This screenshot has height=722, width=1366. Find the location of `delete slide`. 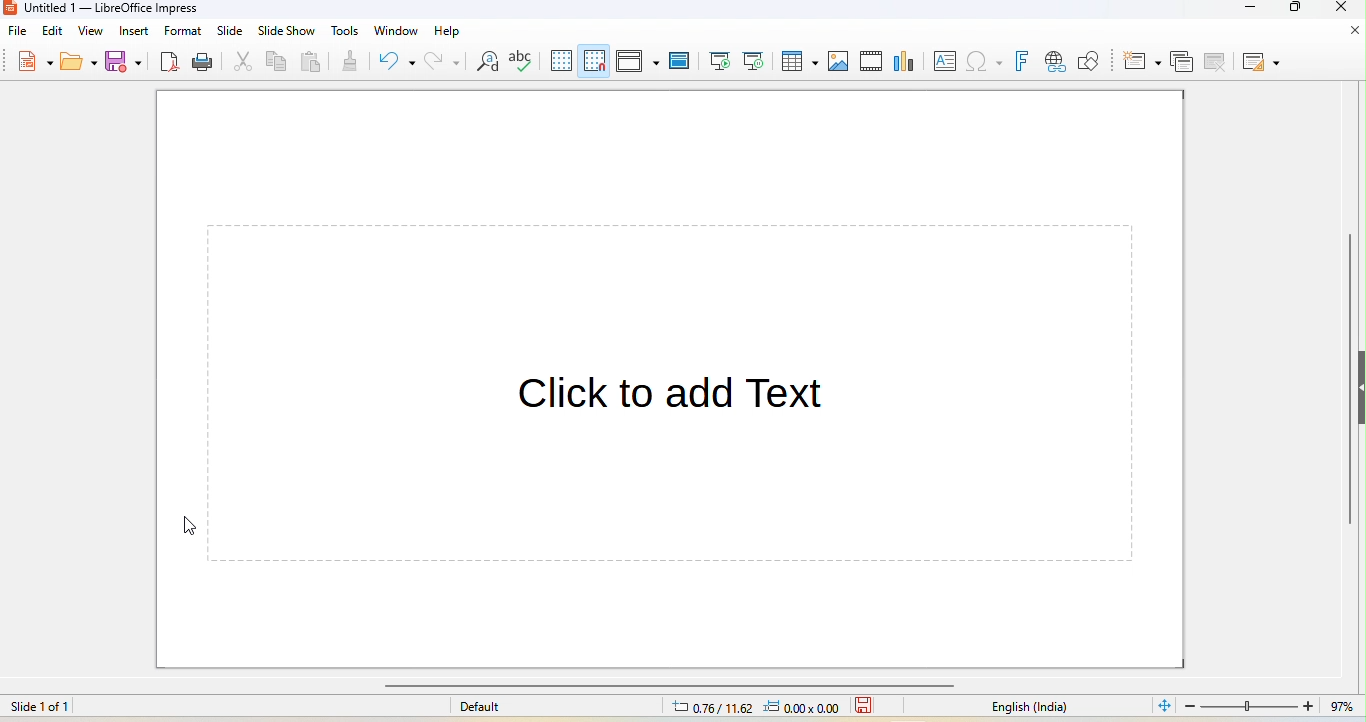

delete slide is located at coordinates (1215, 61).